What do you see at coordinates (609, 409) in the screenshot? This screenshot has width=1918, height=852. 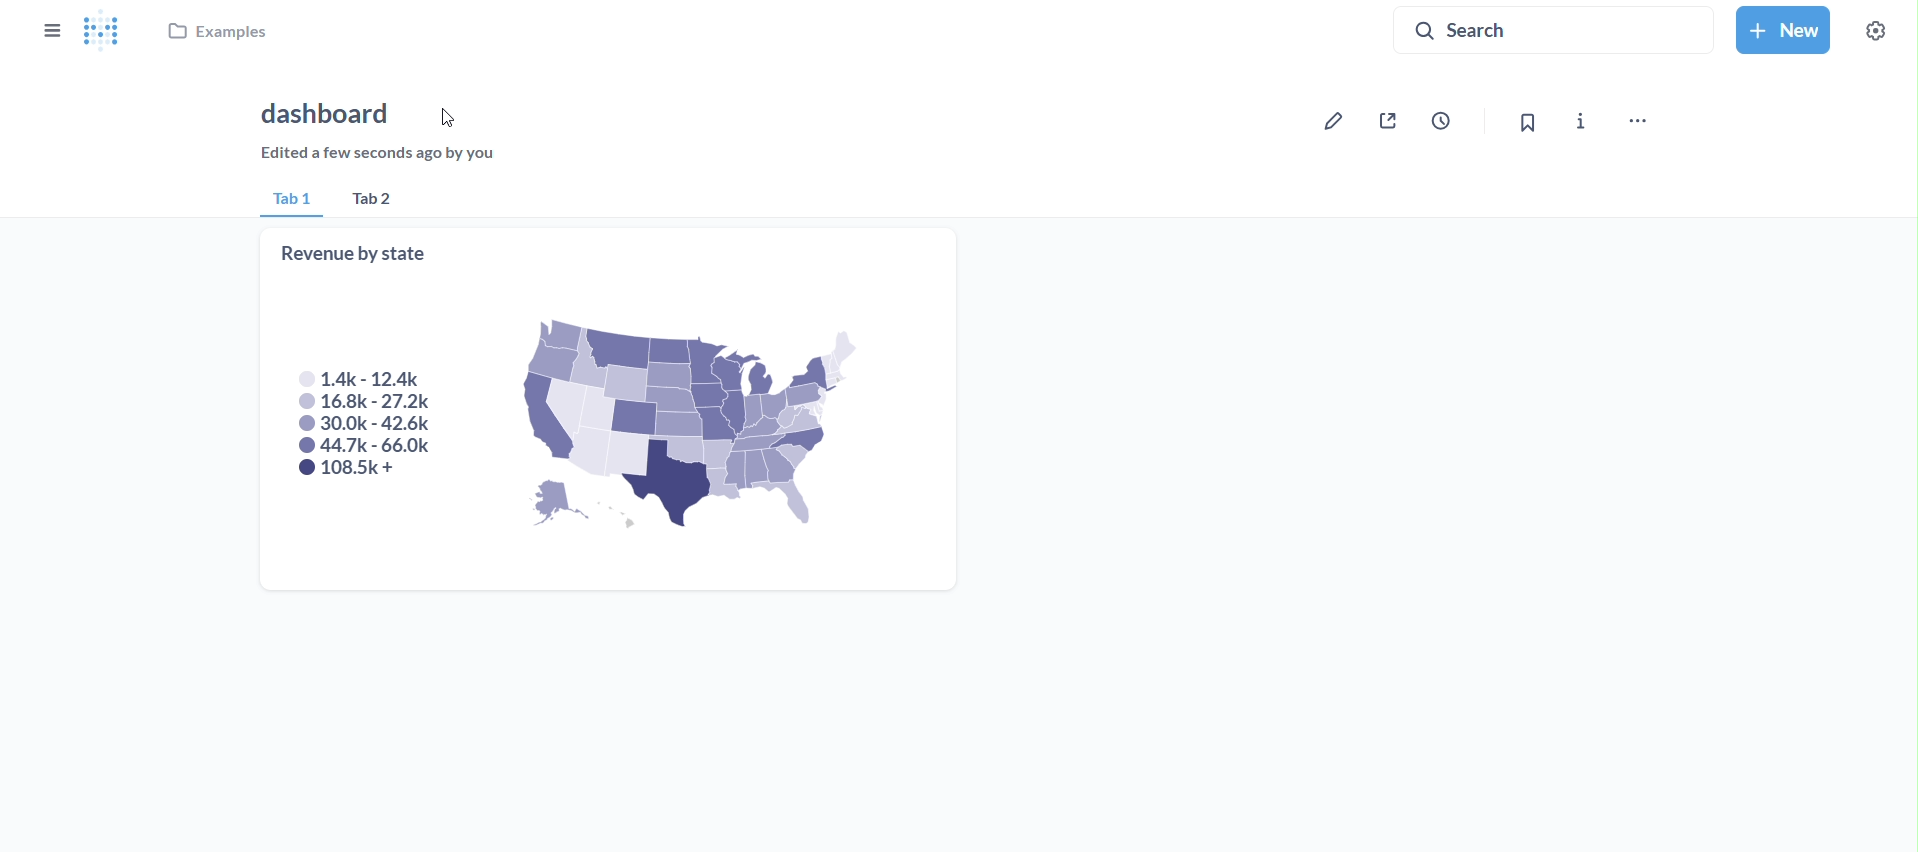 I see `revenue by state` at bounding box center [609, 409].